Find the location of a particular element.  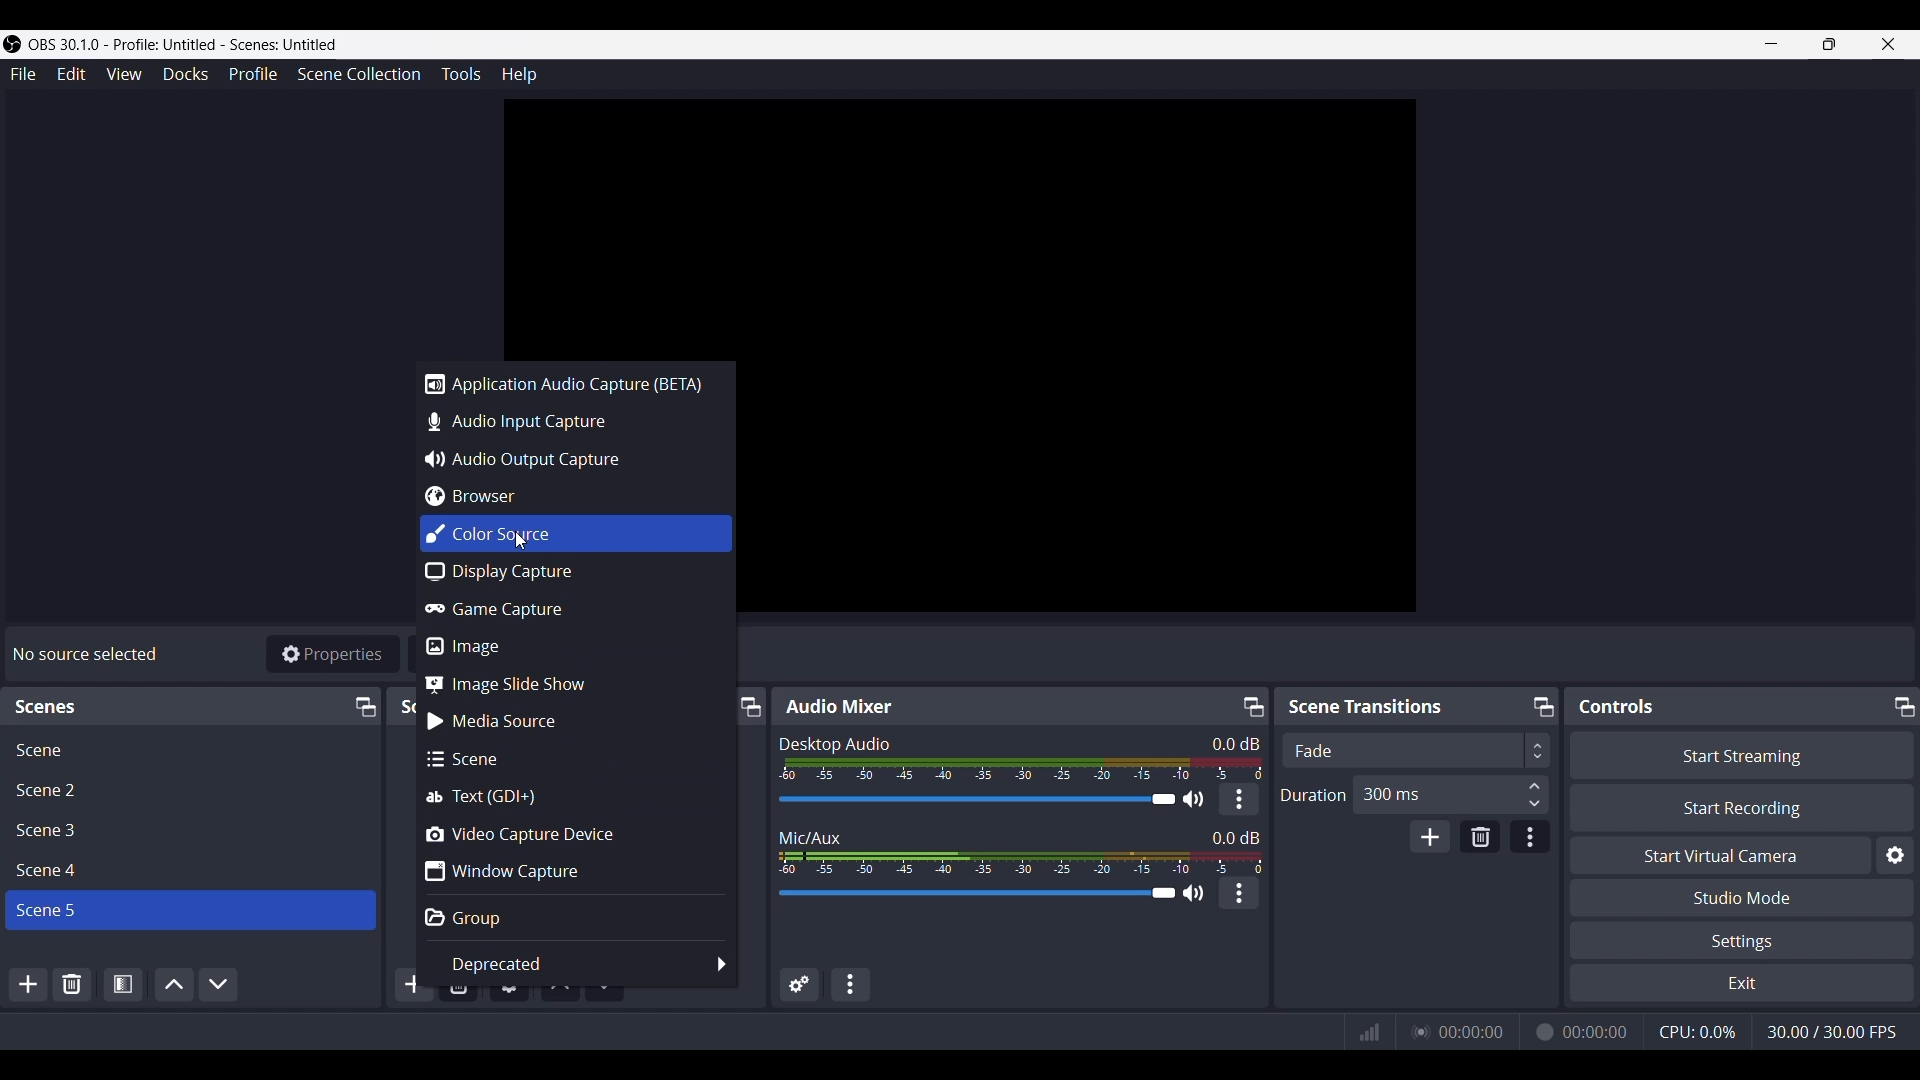

File is located at coordinates (21, 73).